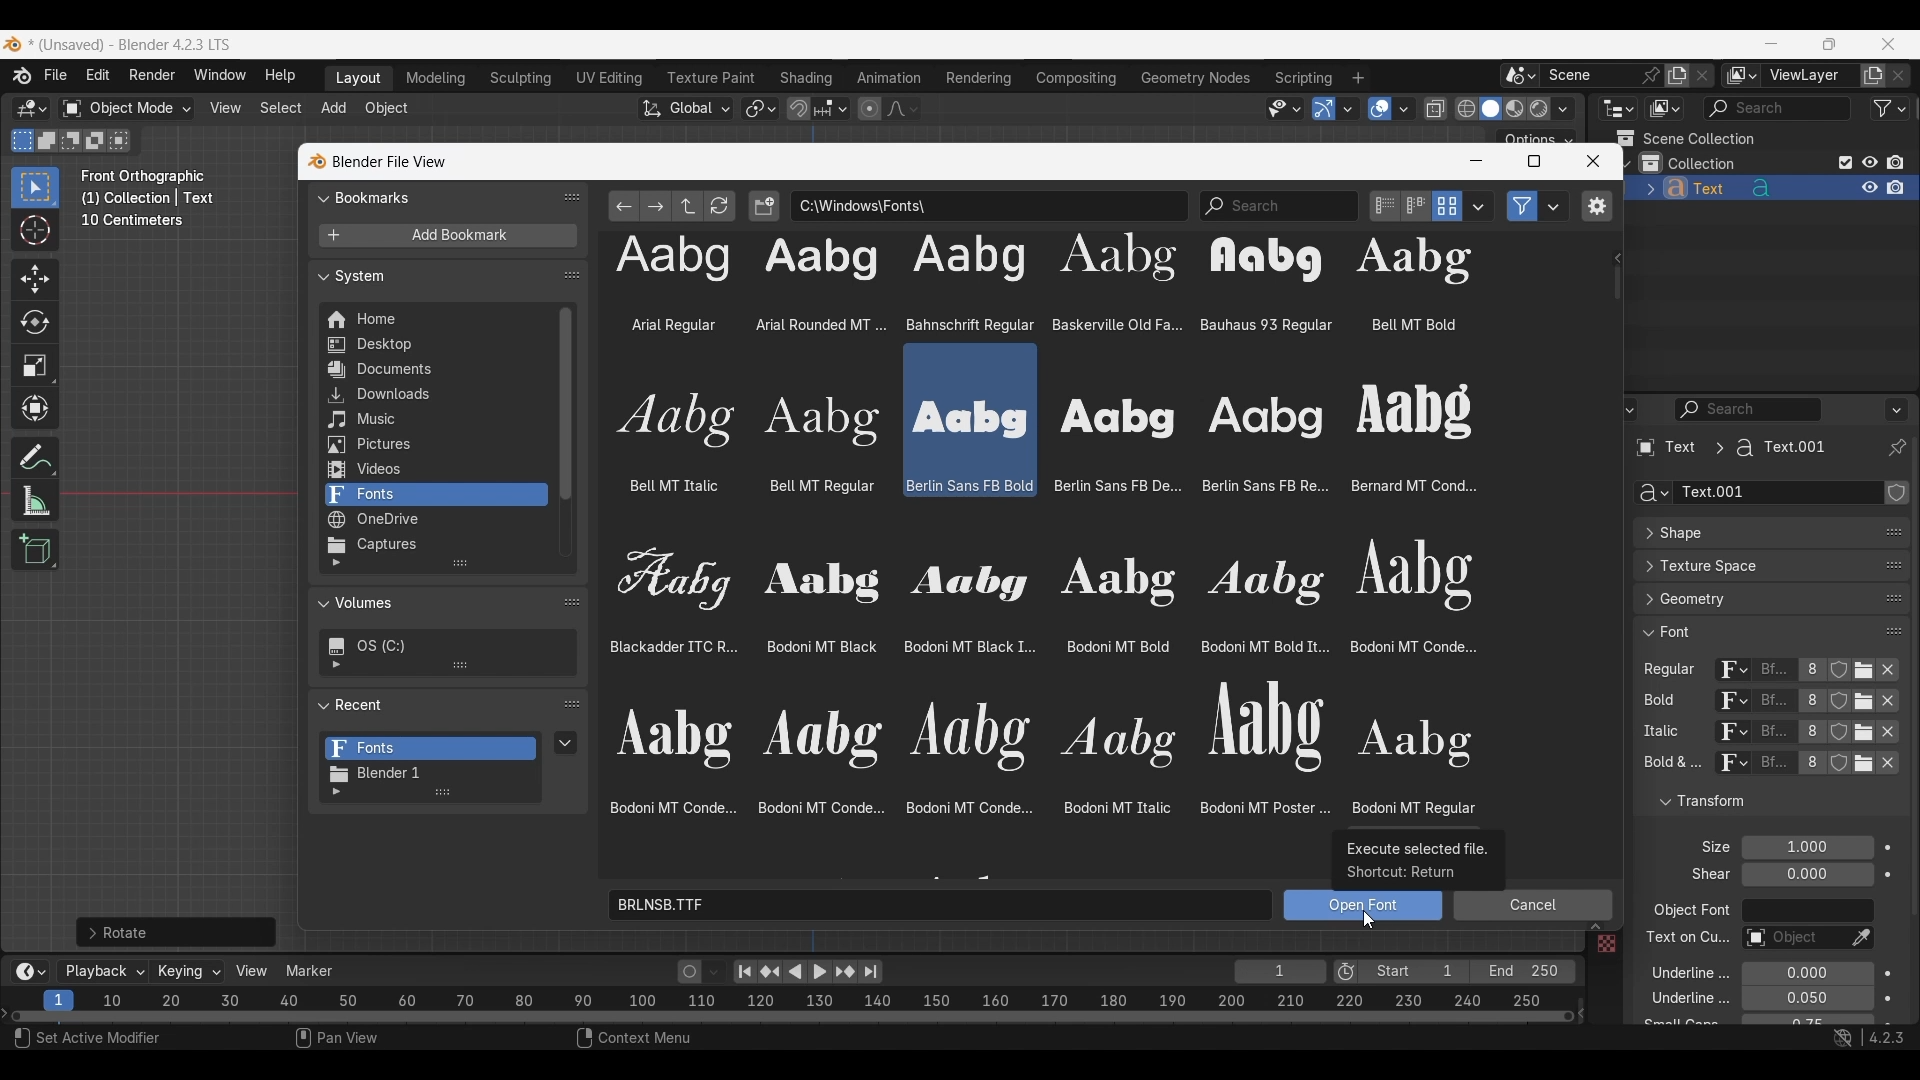 The height and width of the screenshot is (1080, 1920). Describe the element at coordinates (1664, 109) in the screenshot. I see `Display mode` at that location.